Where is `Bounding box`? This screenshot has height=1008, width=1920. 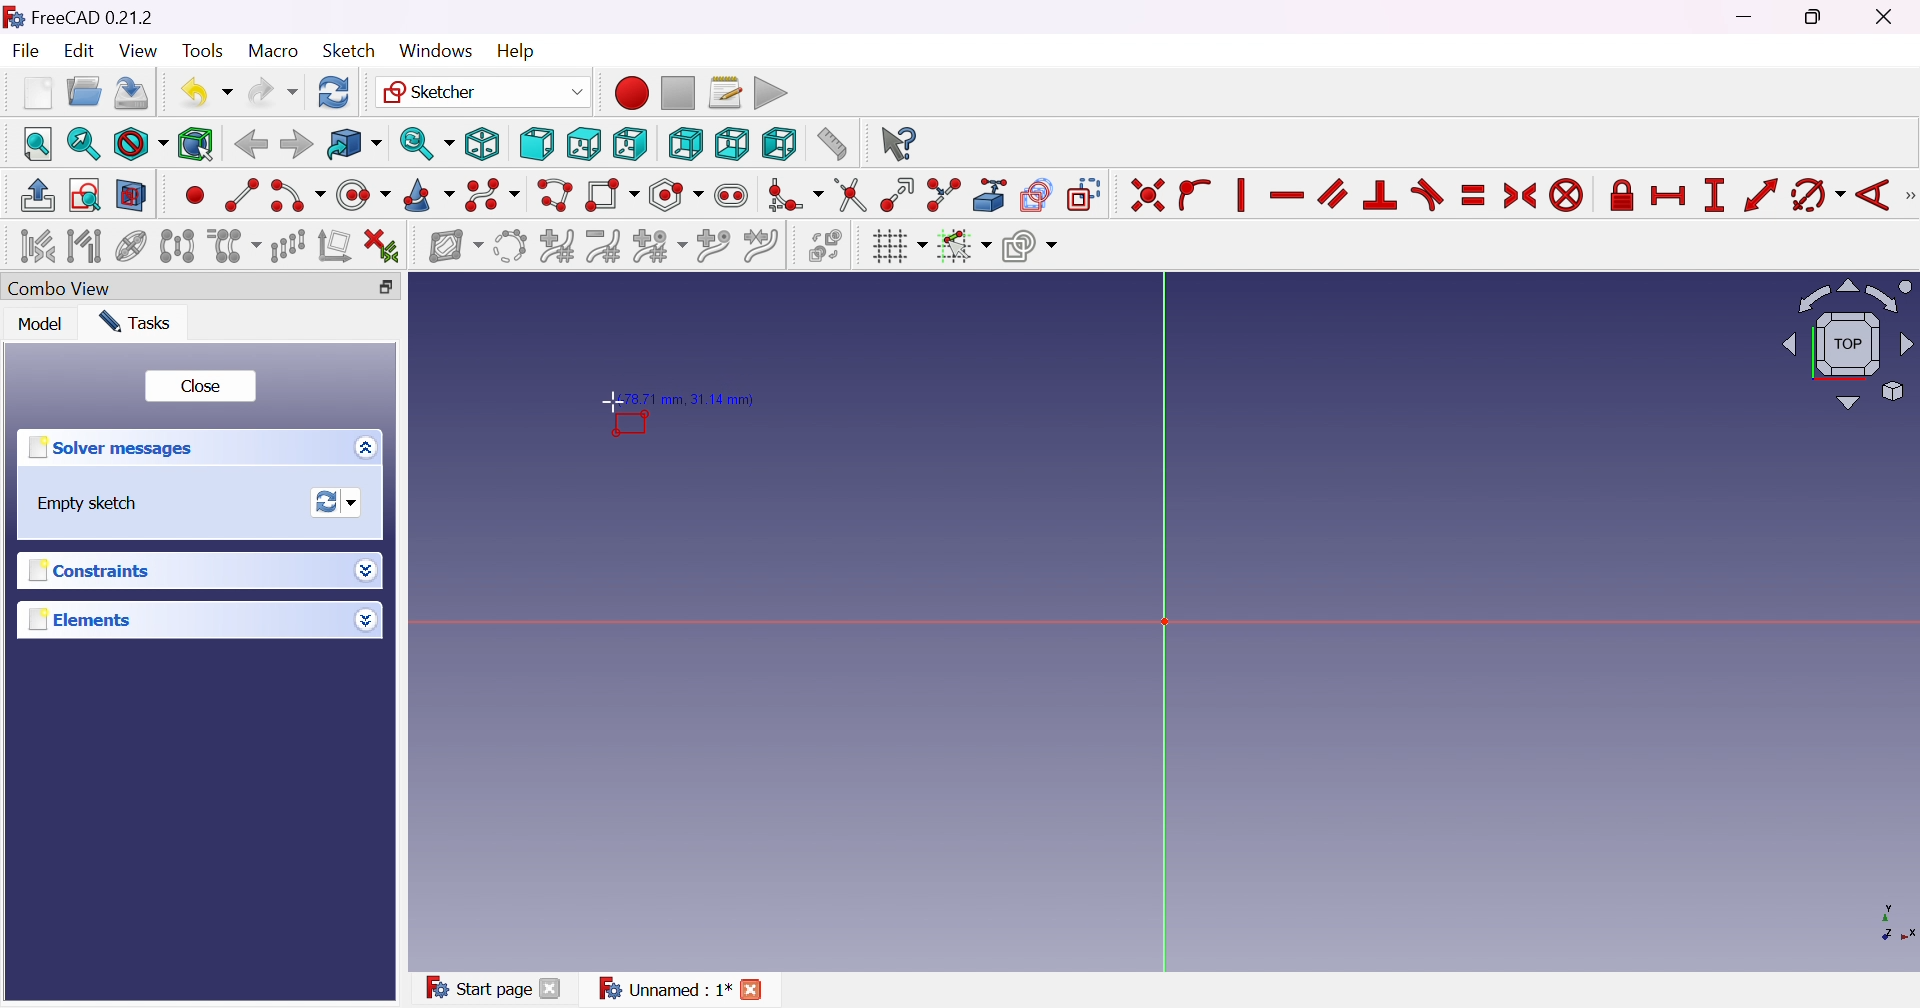 Bounding box is located at coordinates (197, 146).